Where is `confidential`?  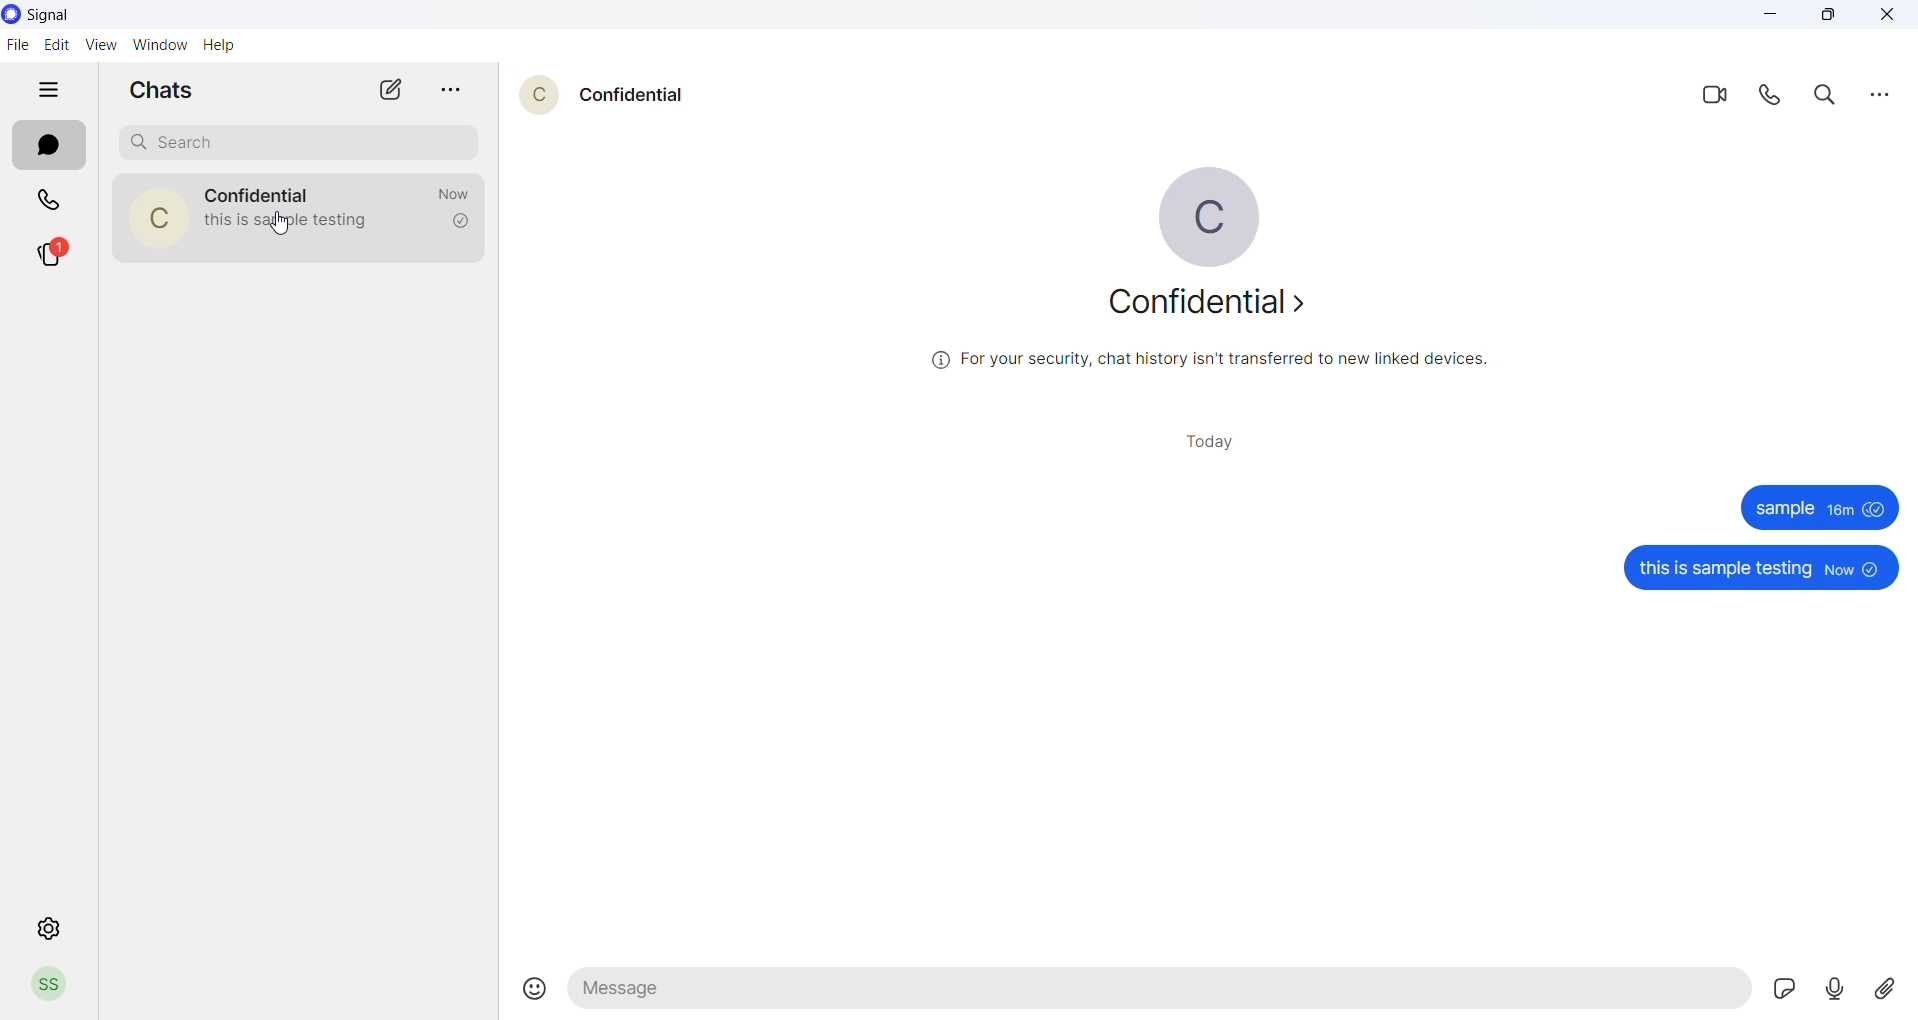
confidential is located at coordinates (257, 196).